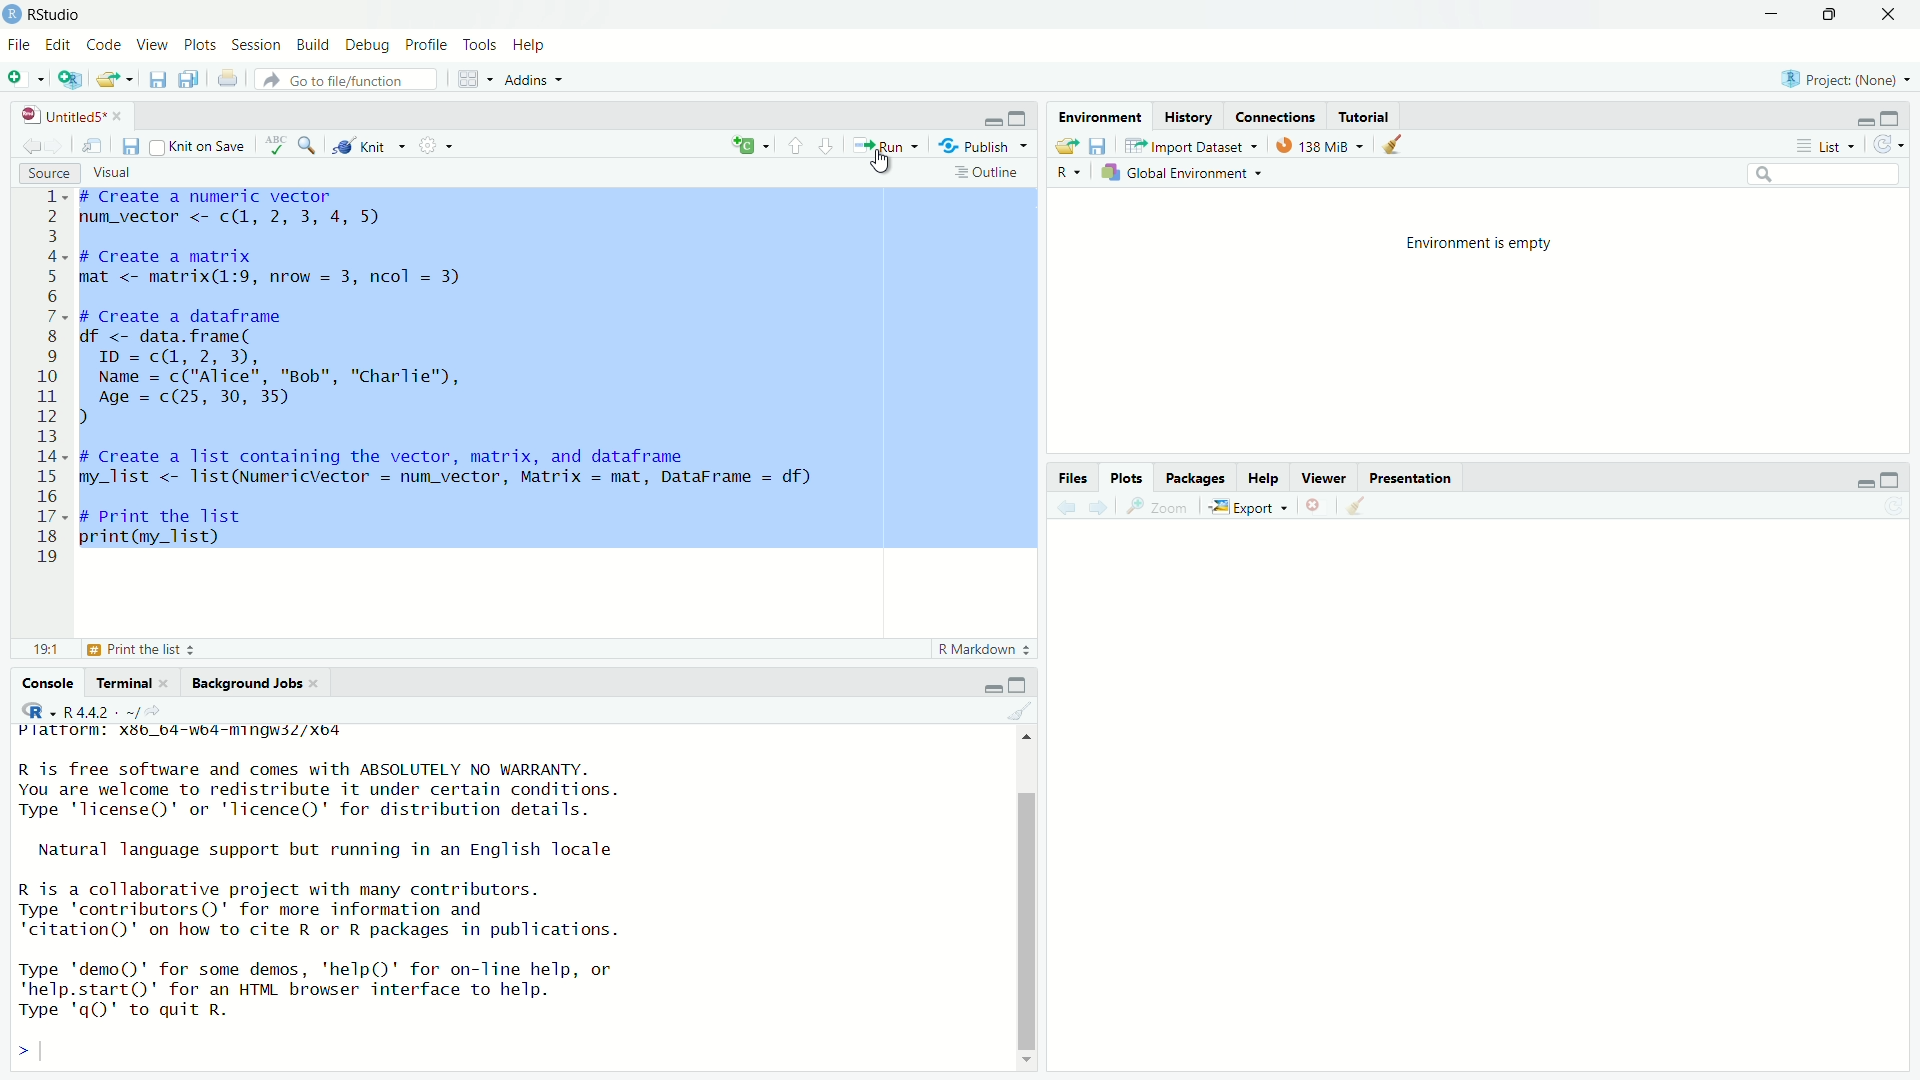  What do you see at coordinates (57, 14) in the screenshot?
I see `RStudio` at bounding box center [57, 14].